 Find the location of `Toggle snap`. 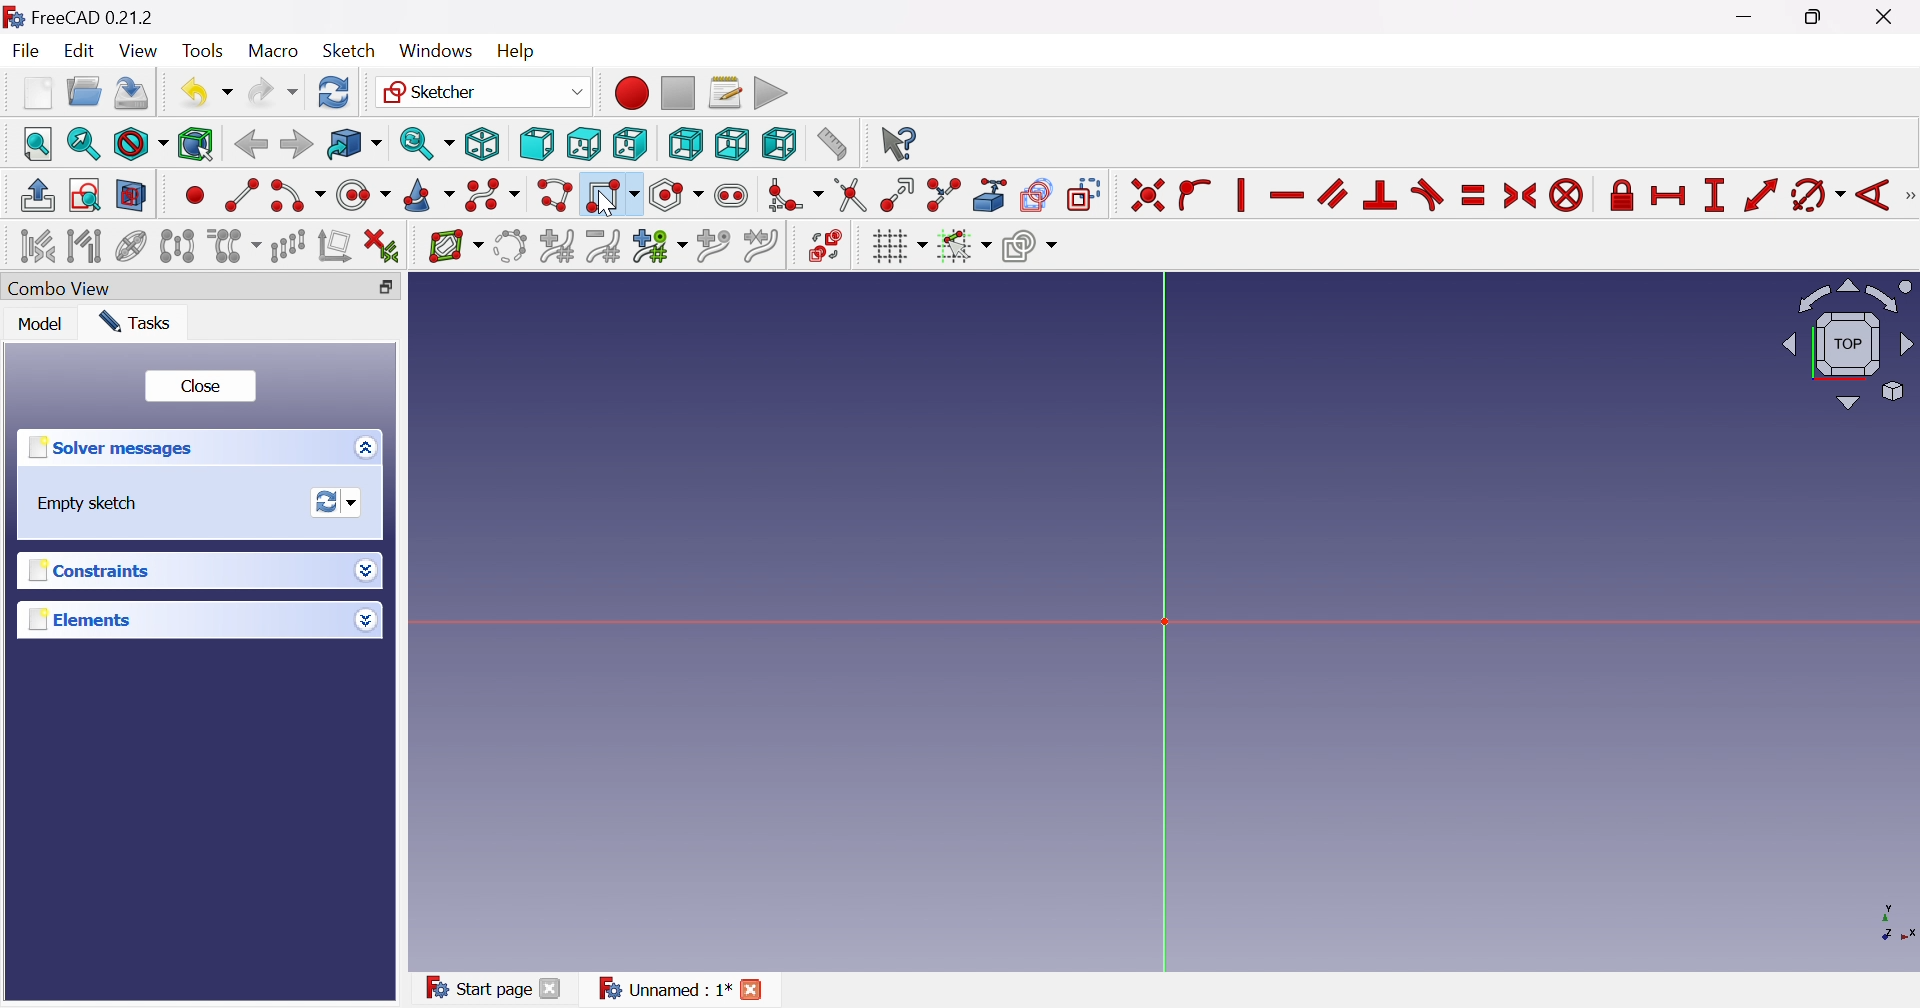

Toggle snap is located at coordinates (962, 246).